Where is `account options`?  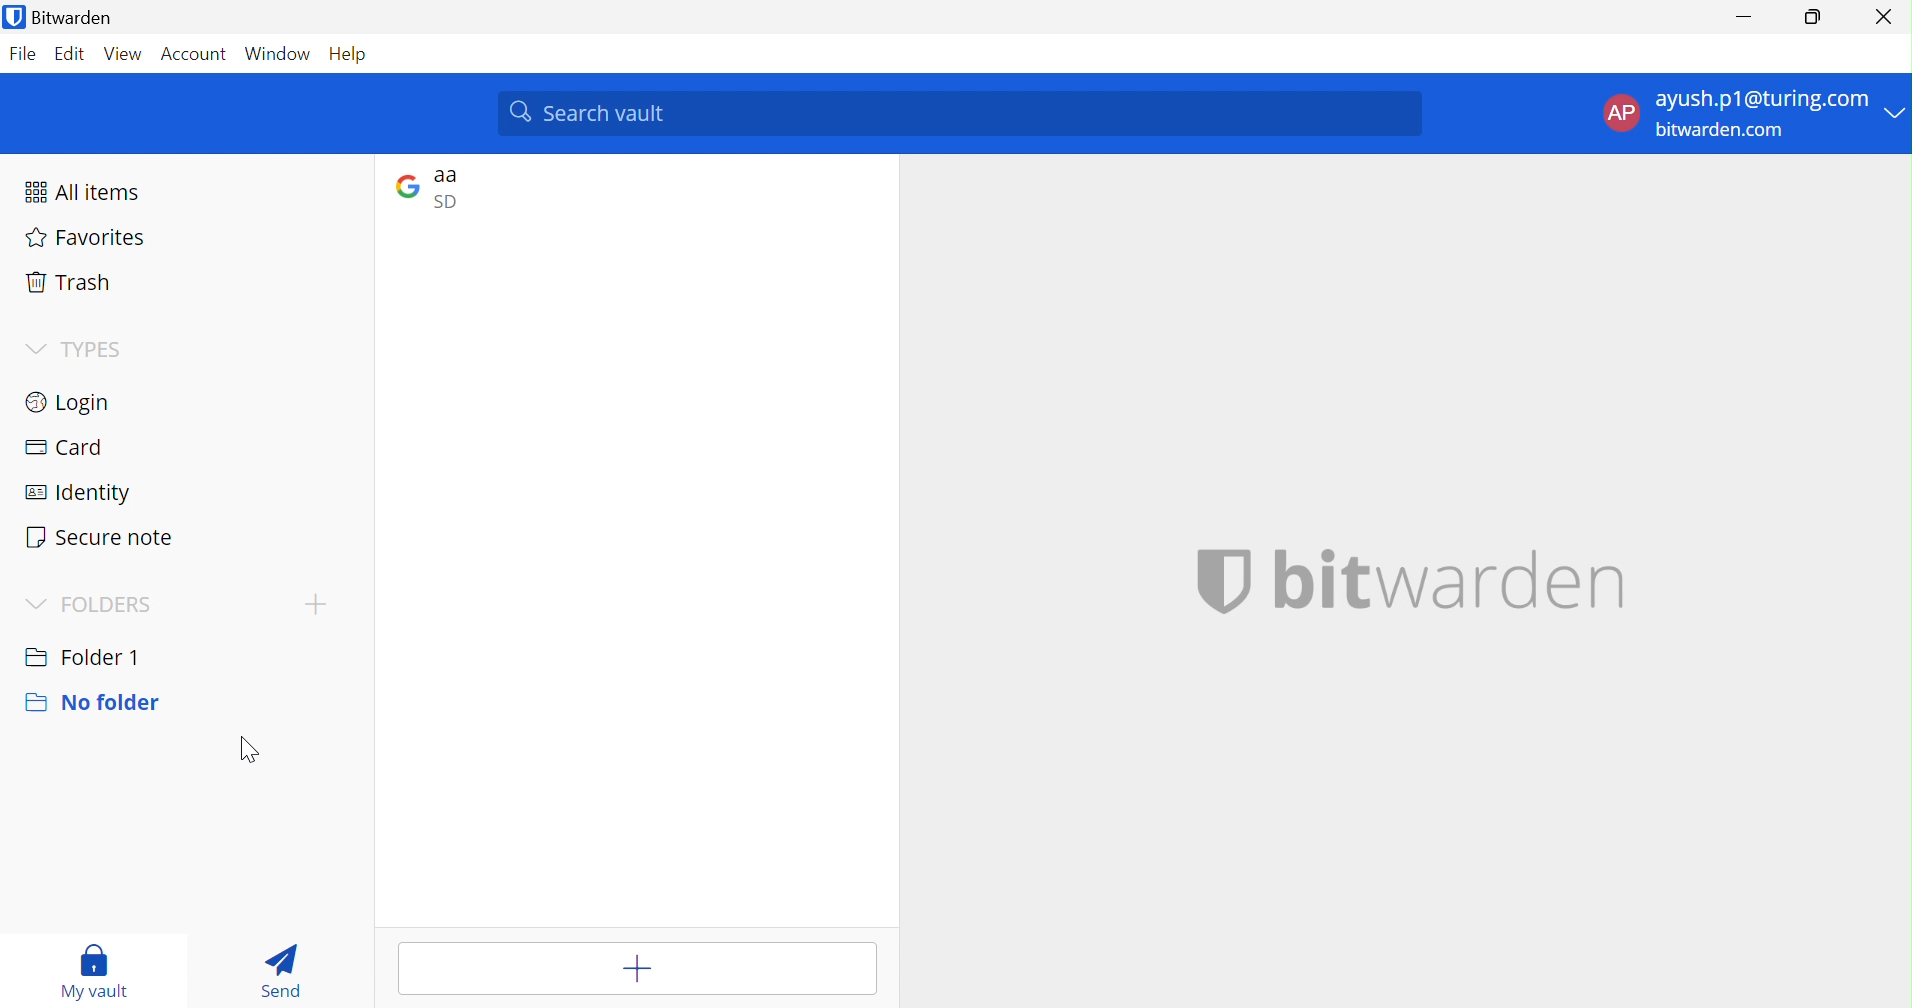 account options is located at coordinates (1759, 114).